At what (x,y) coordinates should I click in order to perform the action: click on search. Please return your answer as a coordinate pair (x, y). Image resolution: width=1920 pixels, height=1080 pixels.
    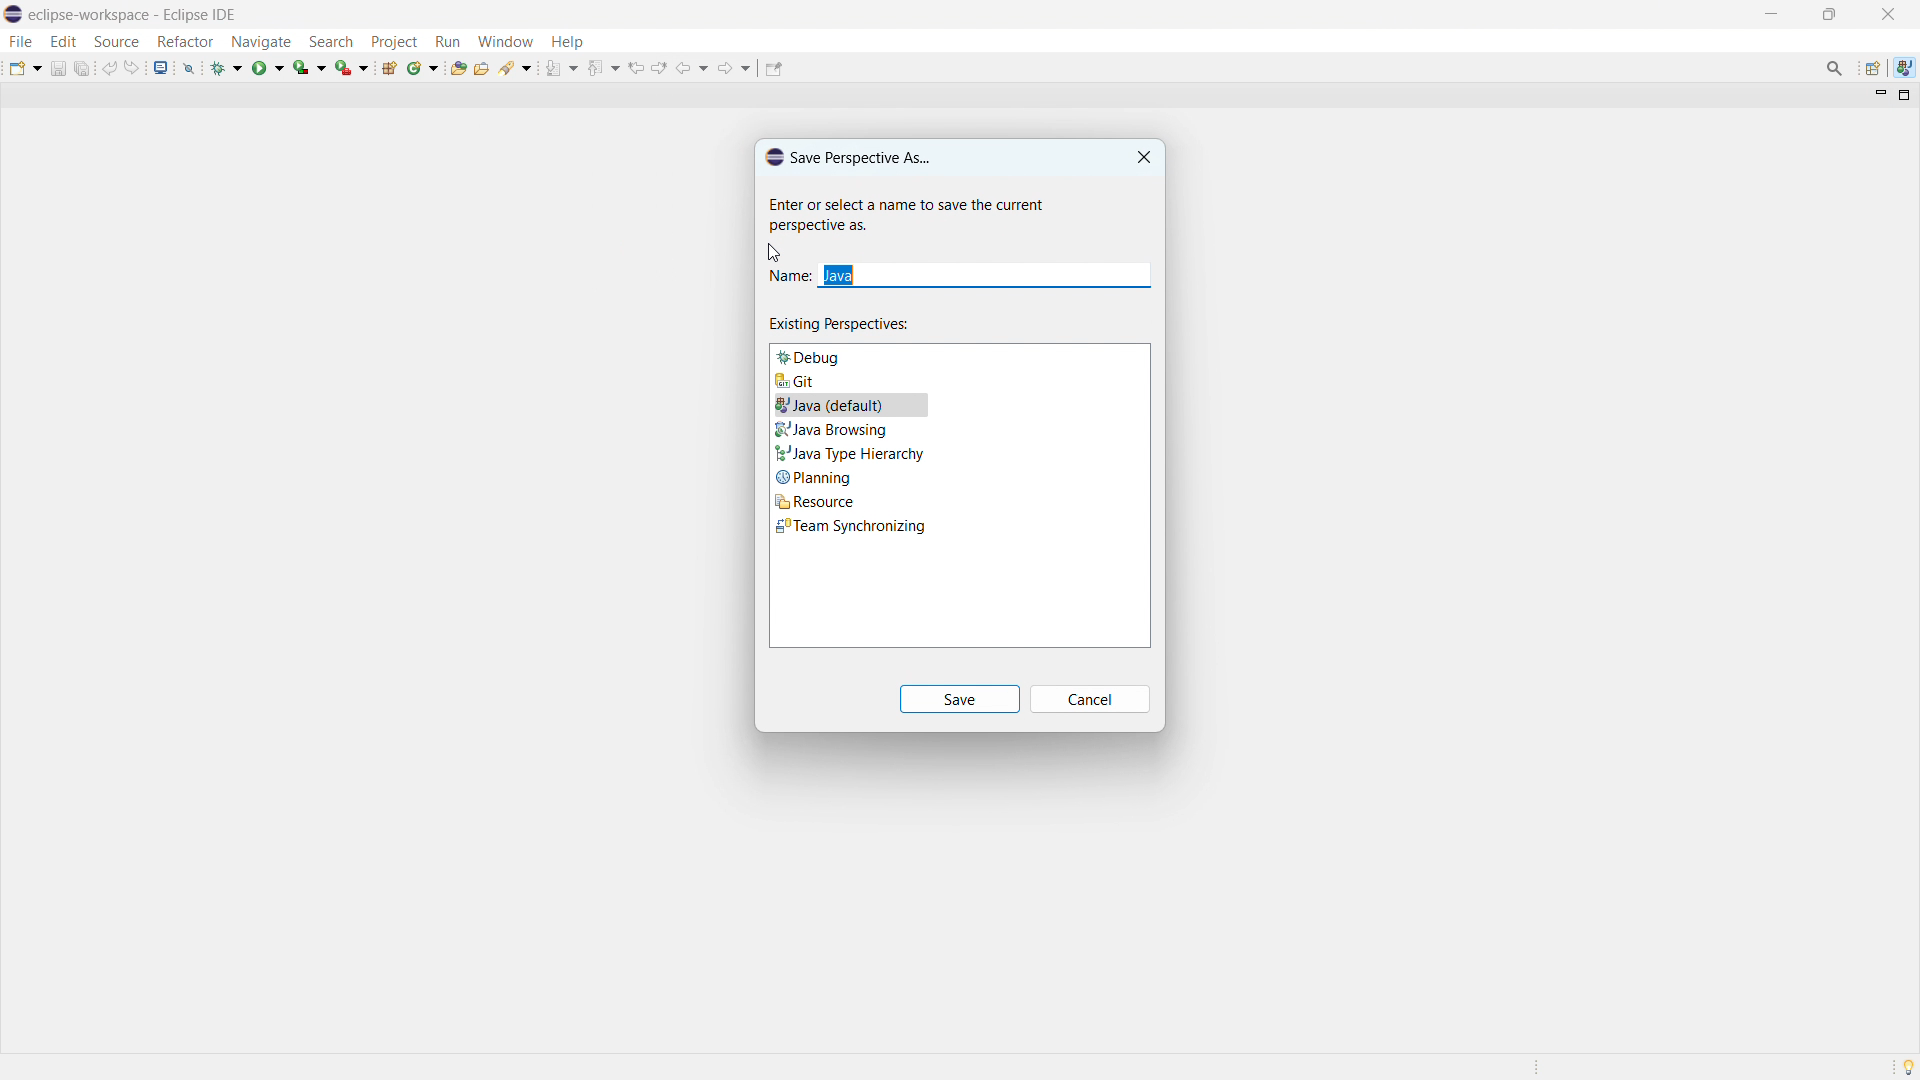
    Looking at the image, I should click on (331, 41).